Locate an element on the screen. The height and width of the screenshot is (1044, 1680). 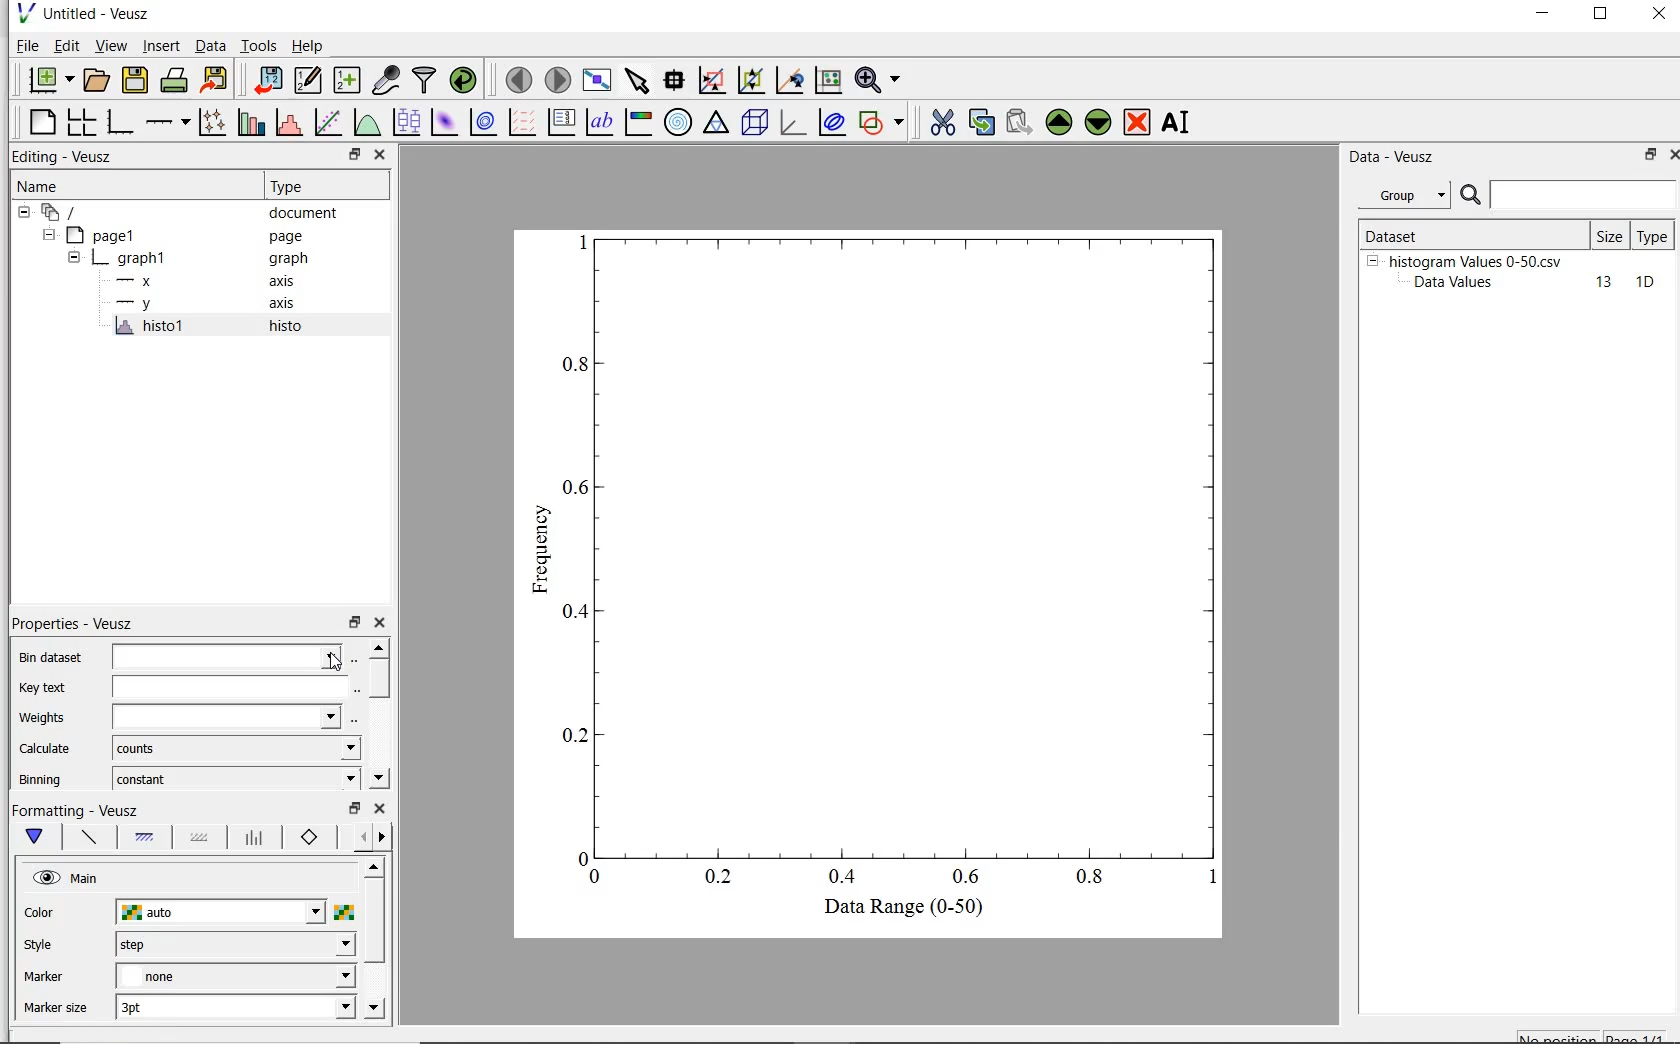
hide is located at coordinates (1372, 260).